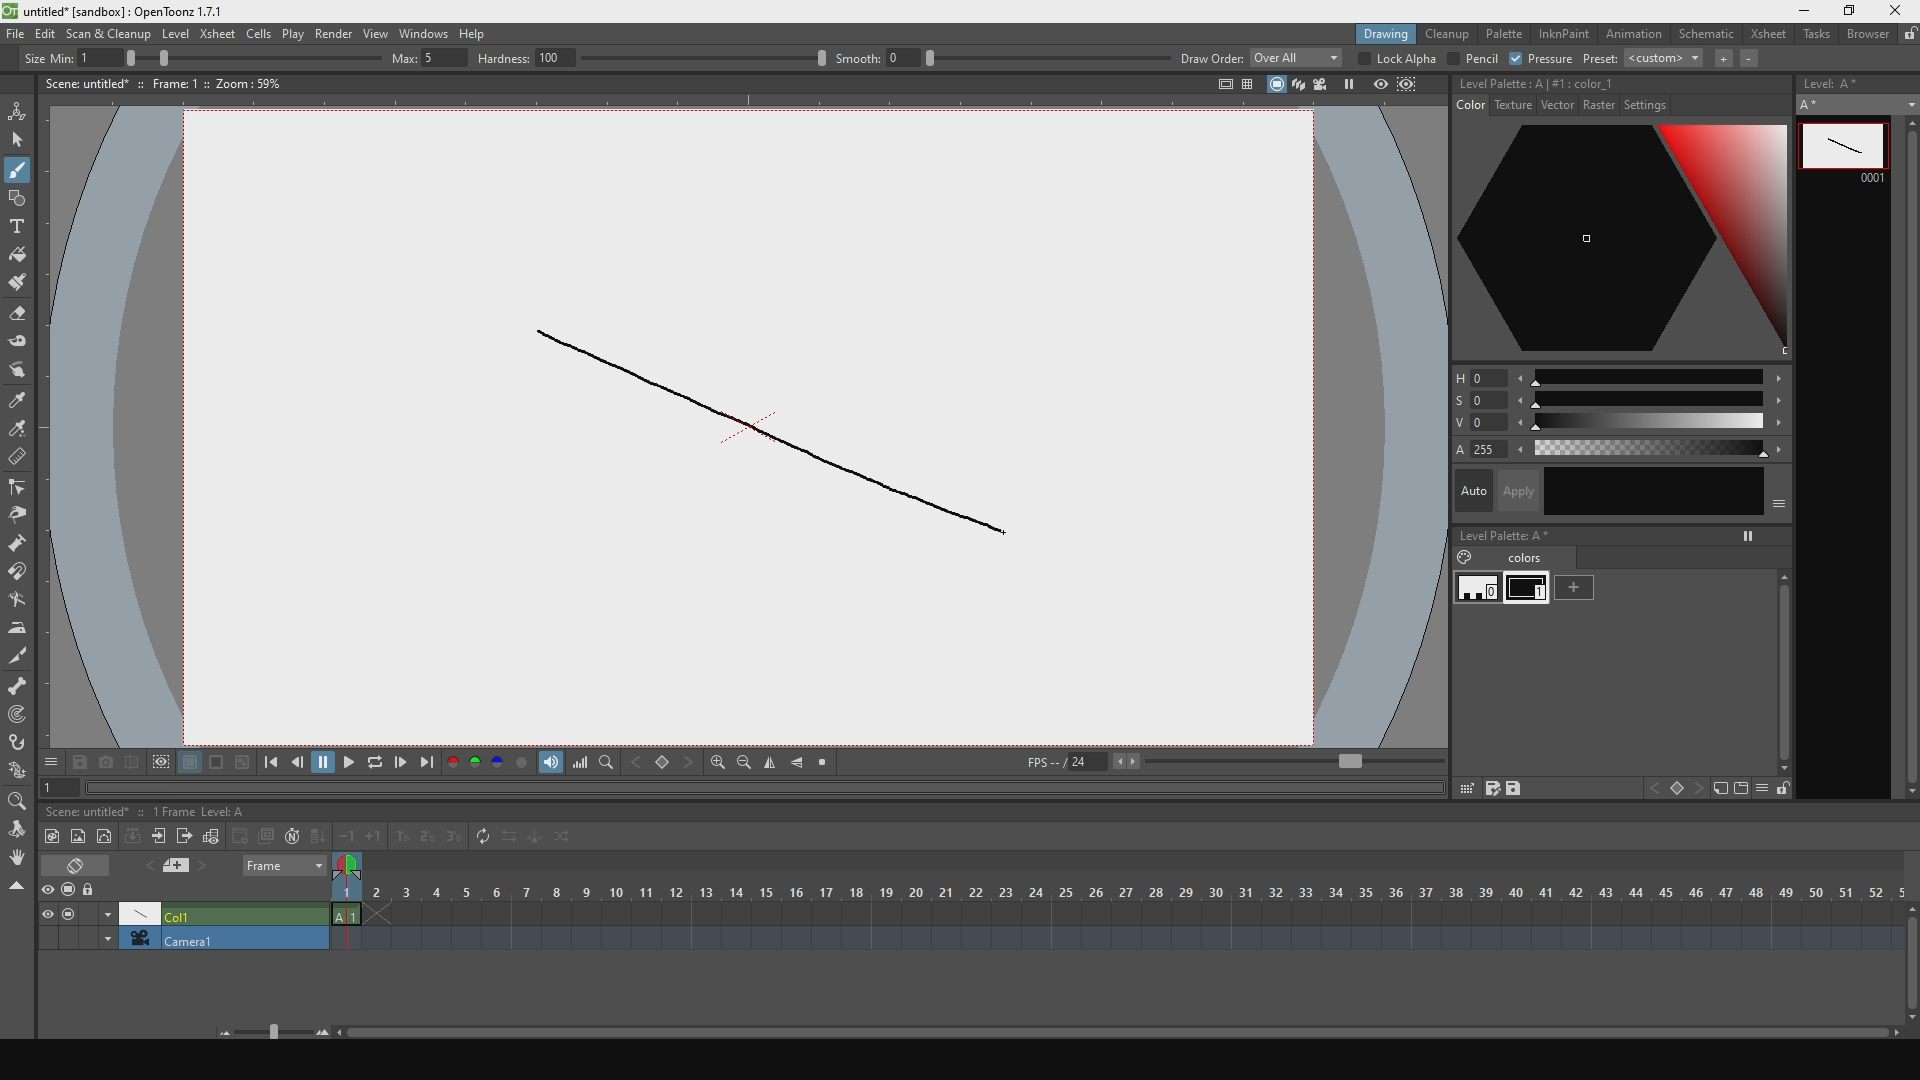 This screenshot has width=1920, height=1080. I want to click on animate, so click(22, 109).